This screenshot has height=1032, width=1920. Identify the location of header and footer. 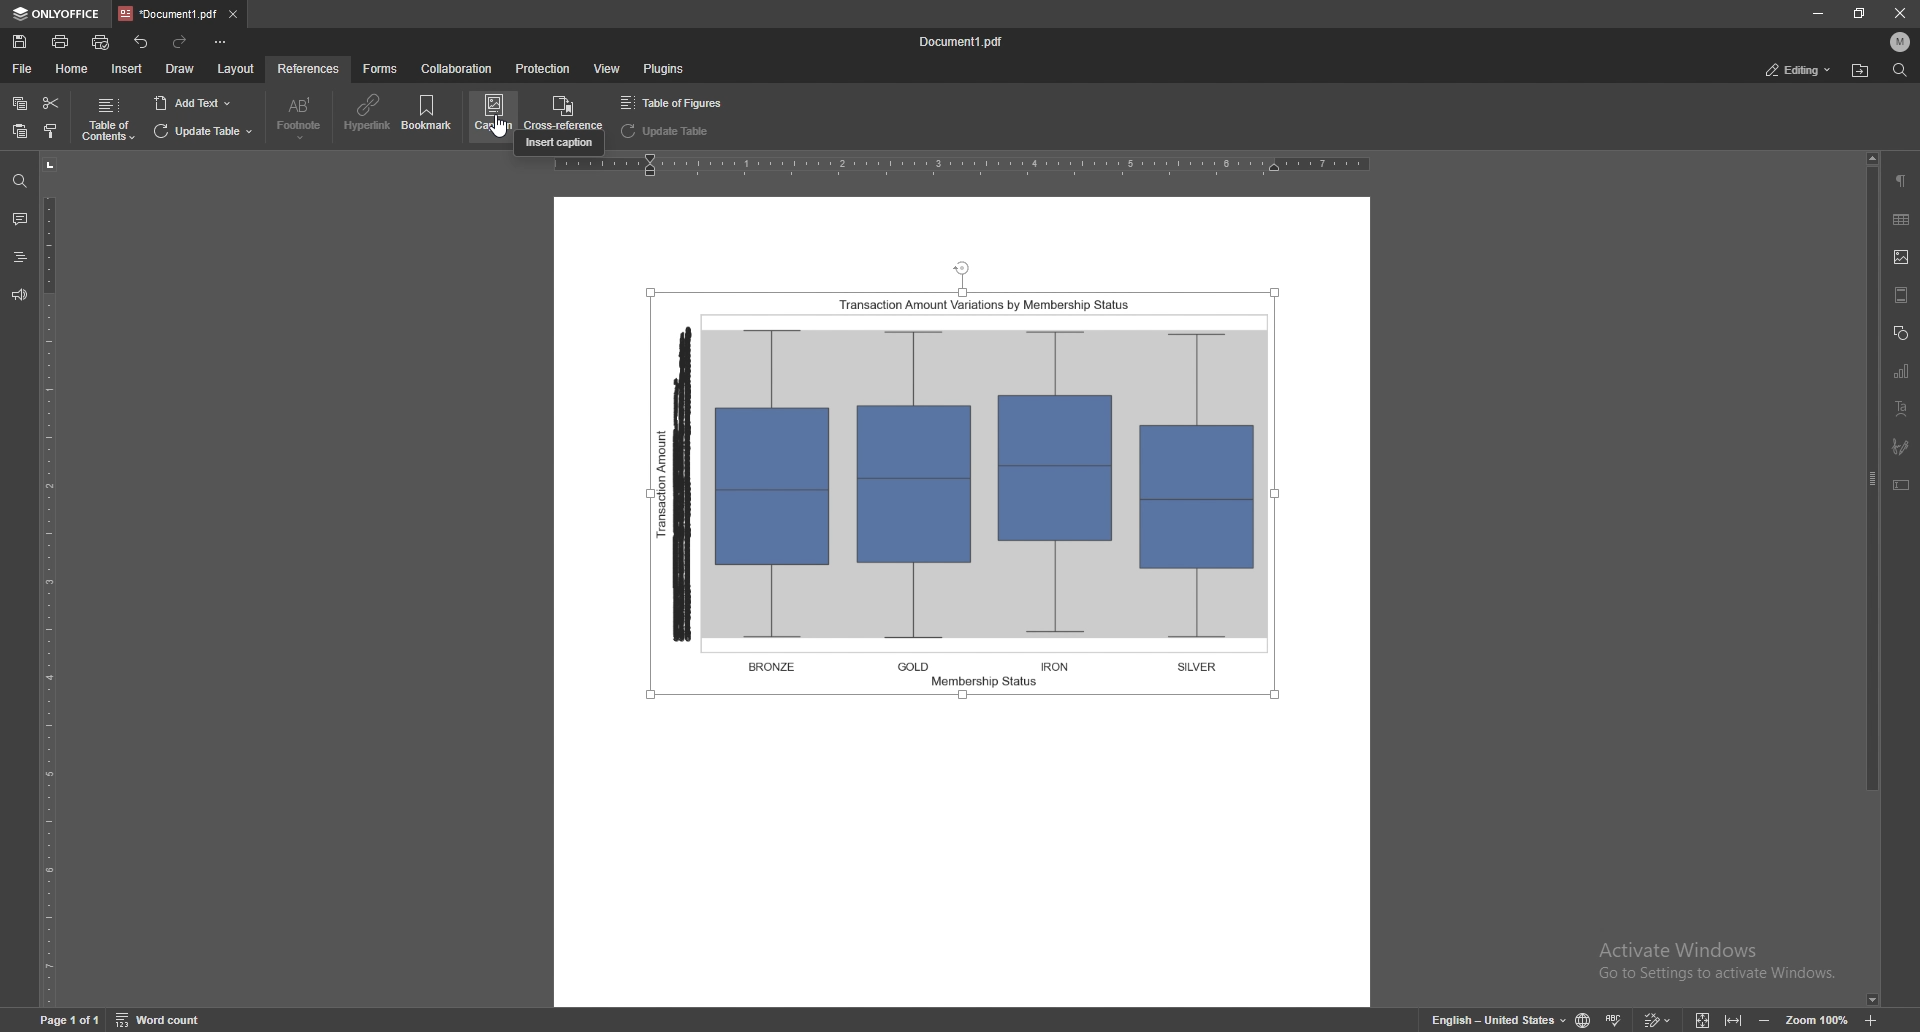
(1902, 294).